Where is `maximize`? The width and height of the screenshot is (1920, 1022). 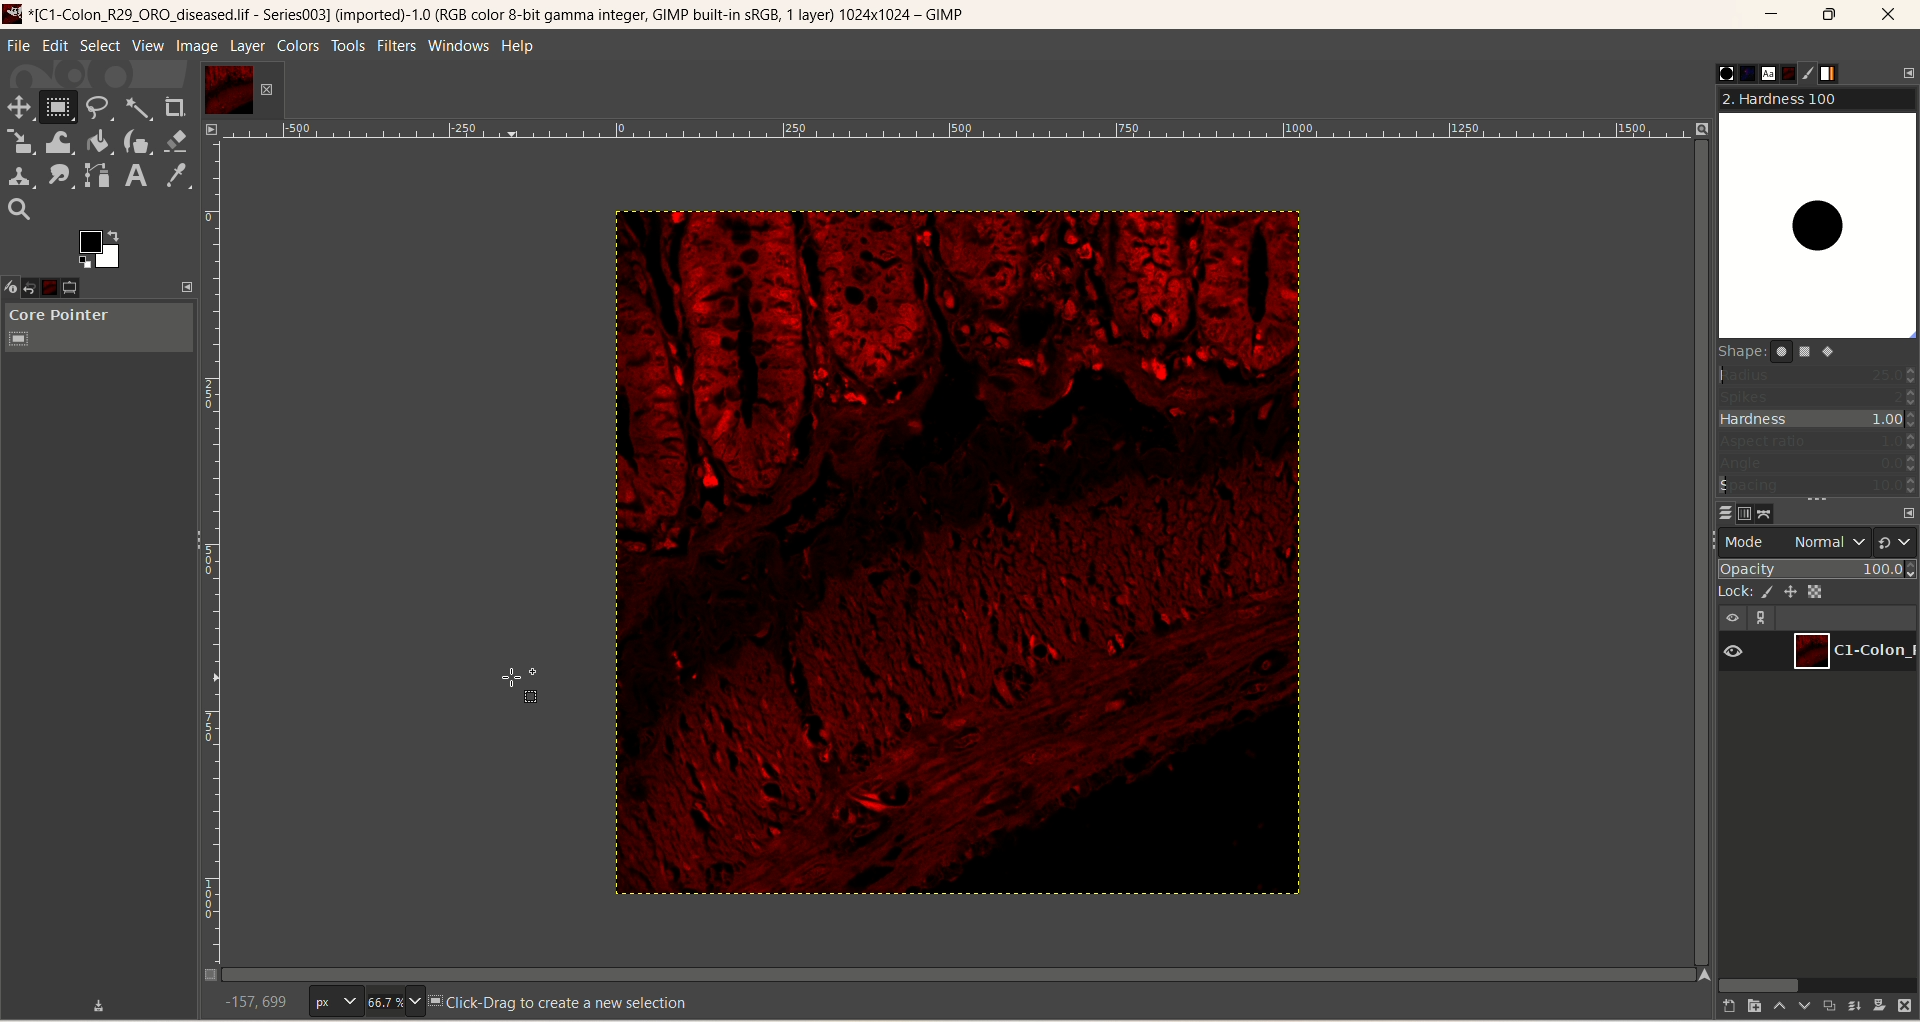 maximize is located at coordinates (1831, 15).